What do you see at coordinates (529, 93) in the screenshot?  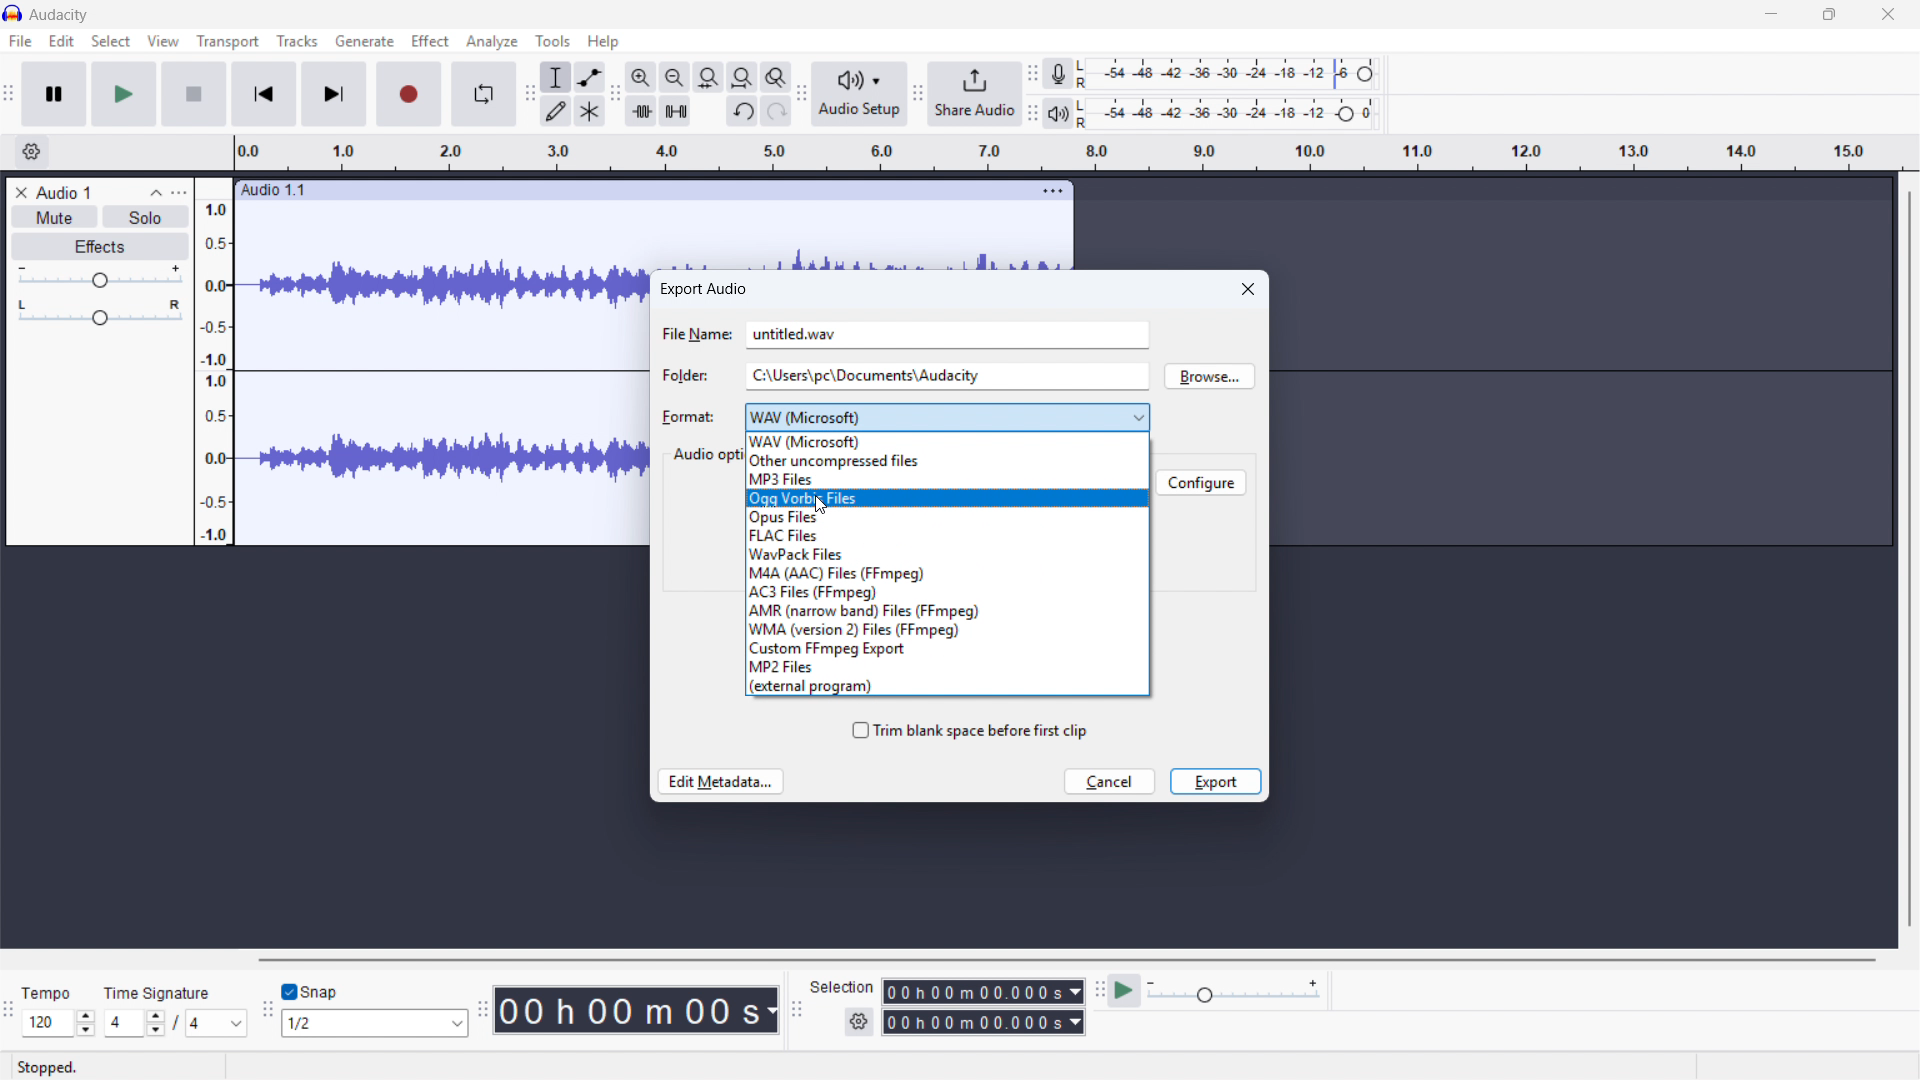 I see `Tools toolbar ` at bounding box center [529, 93].